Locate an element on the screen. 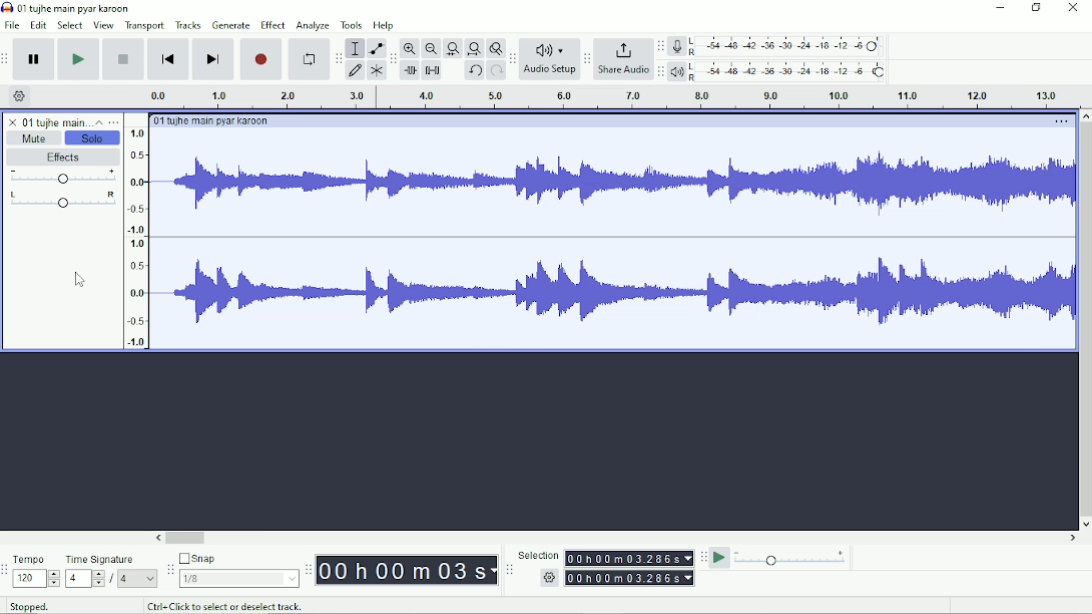 The image size is (1092, 614). Fit project to width is located at coordinates (473, 47).